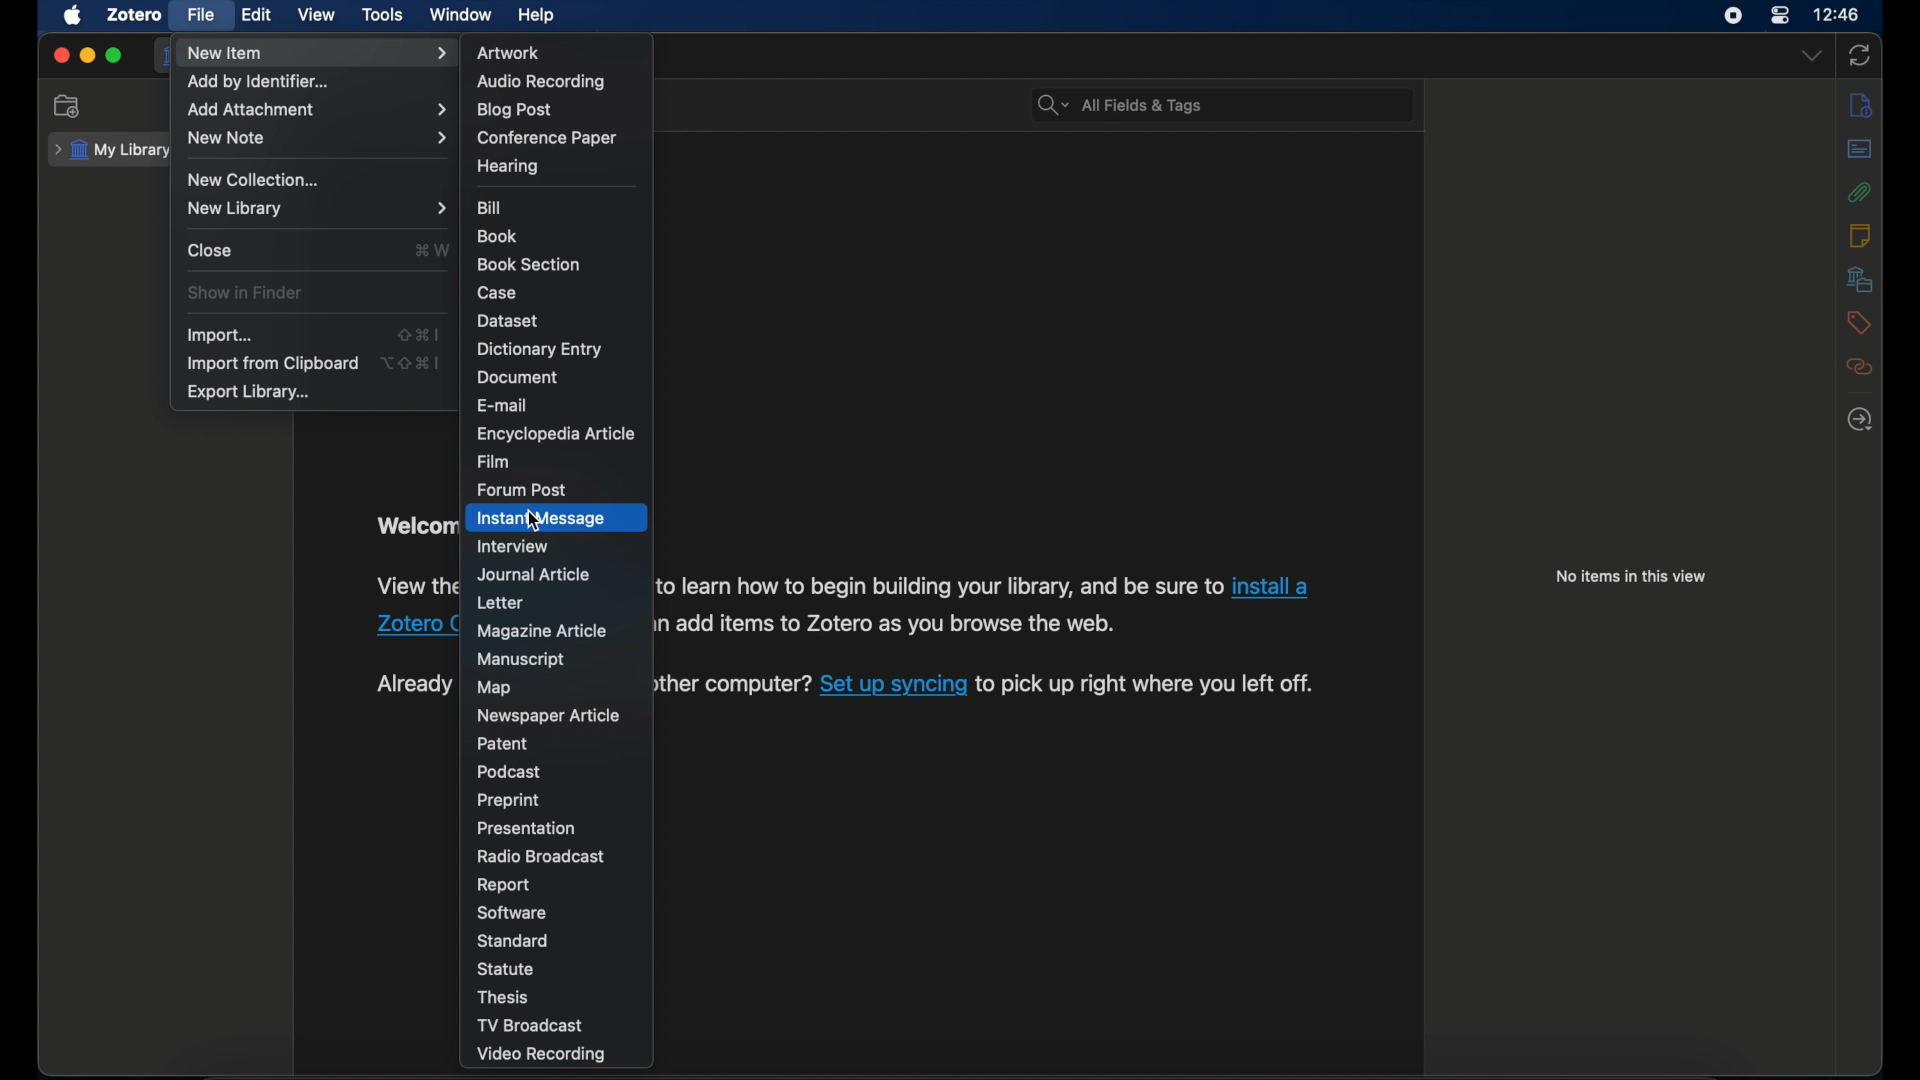 The height and width of the screenshot is (1080, 1920). Describe the element at coordinates (542, 632) in the screenshot. I see `magazine article` at that location.